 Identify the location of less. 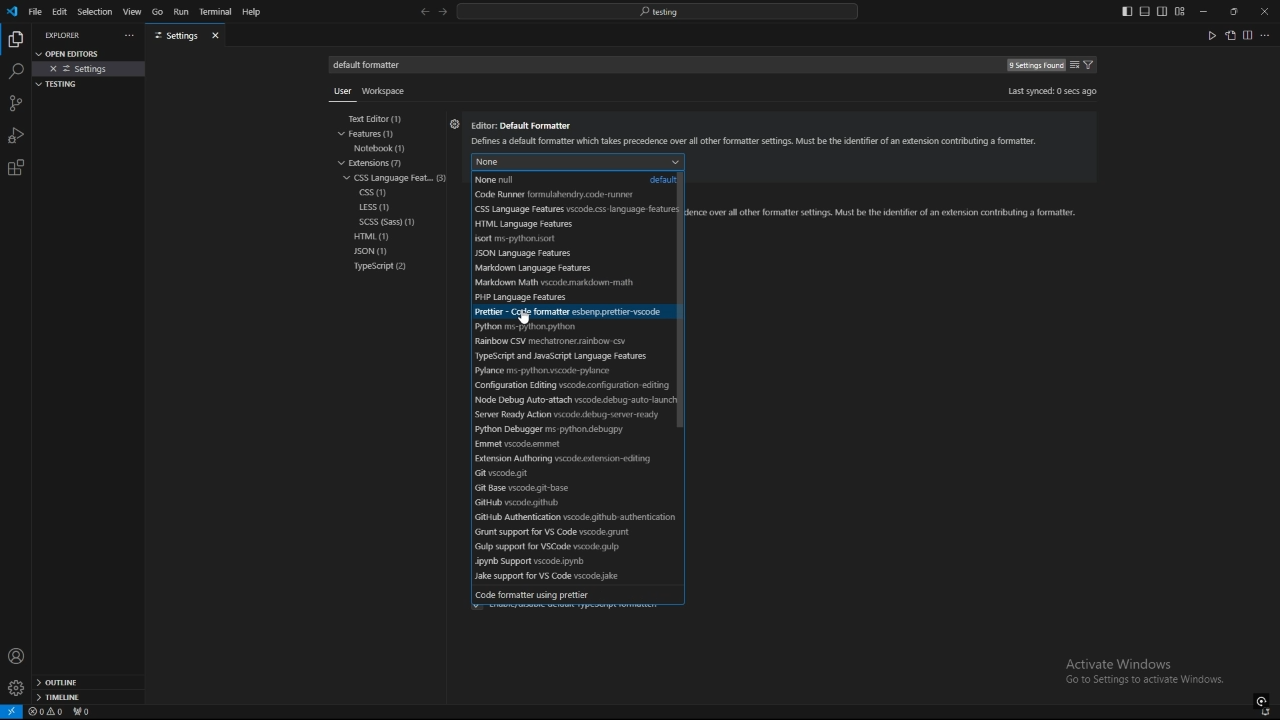
(375, 208).